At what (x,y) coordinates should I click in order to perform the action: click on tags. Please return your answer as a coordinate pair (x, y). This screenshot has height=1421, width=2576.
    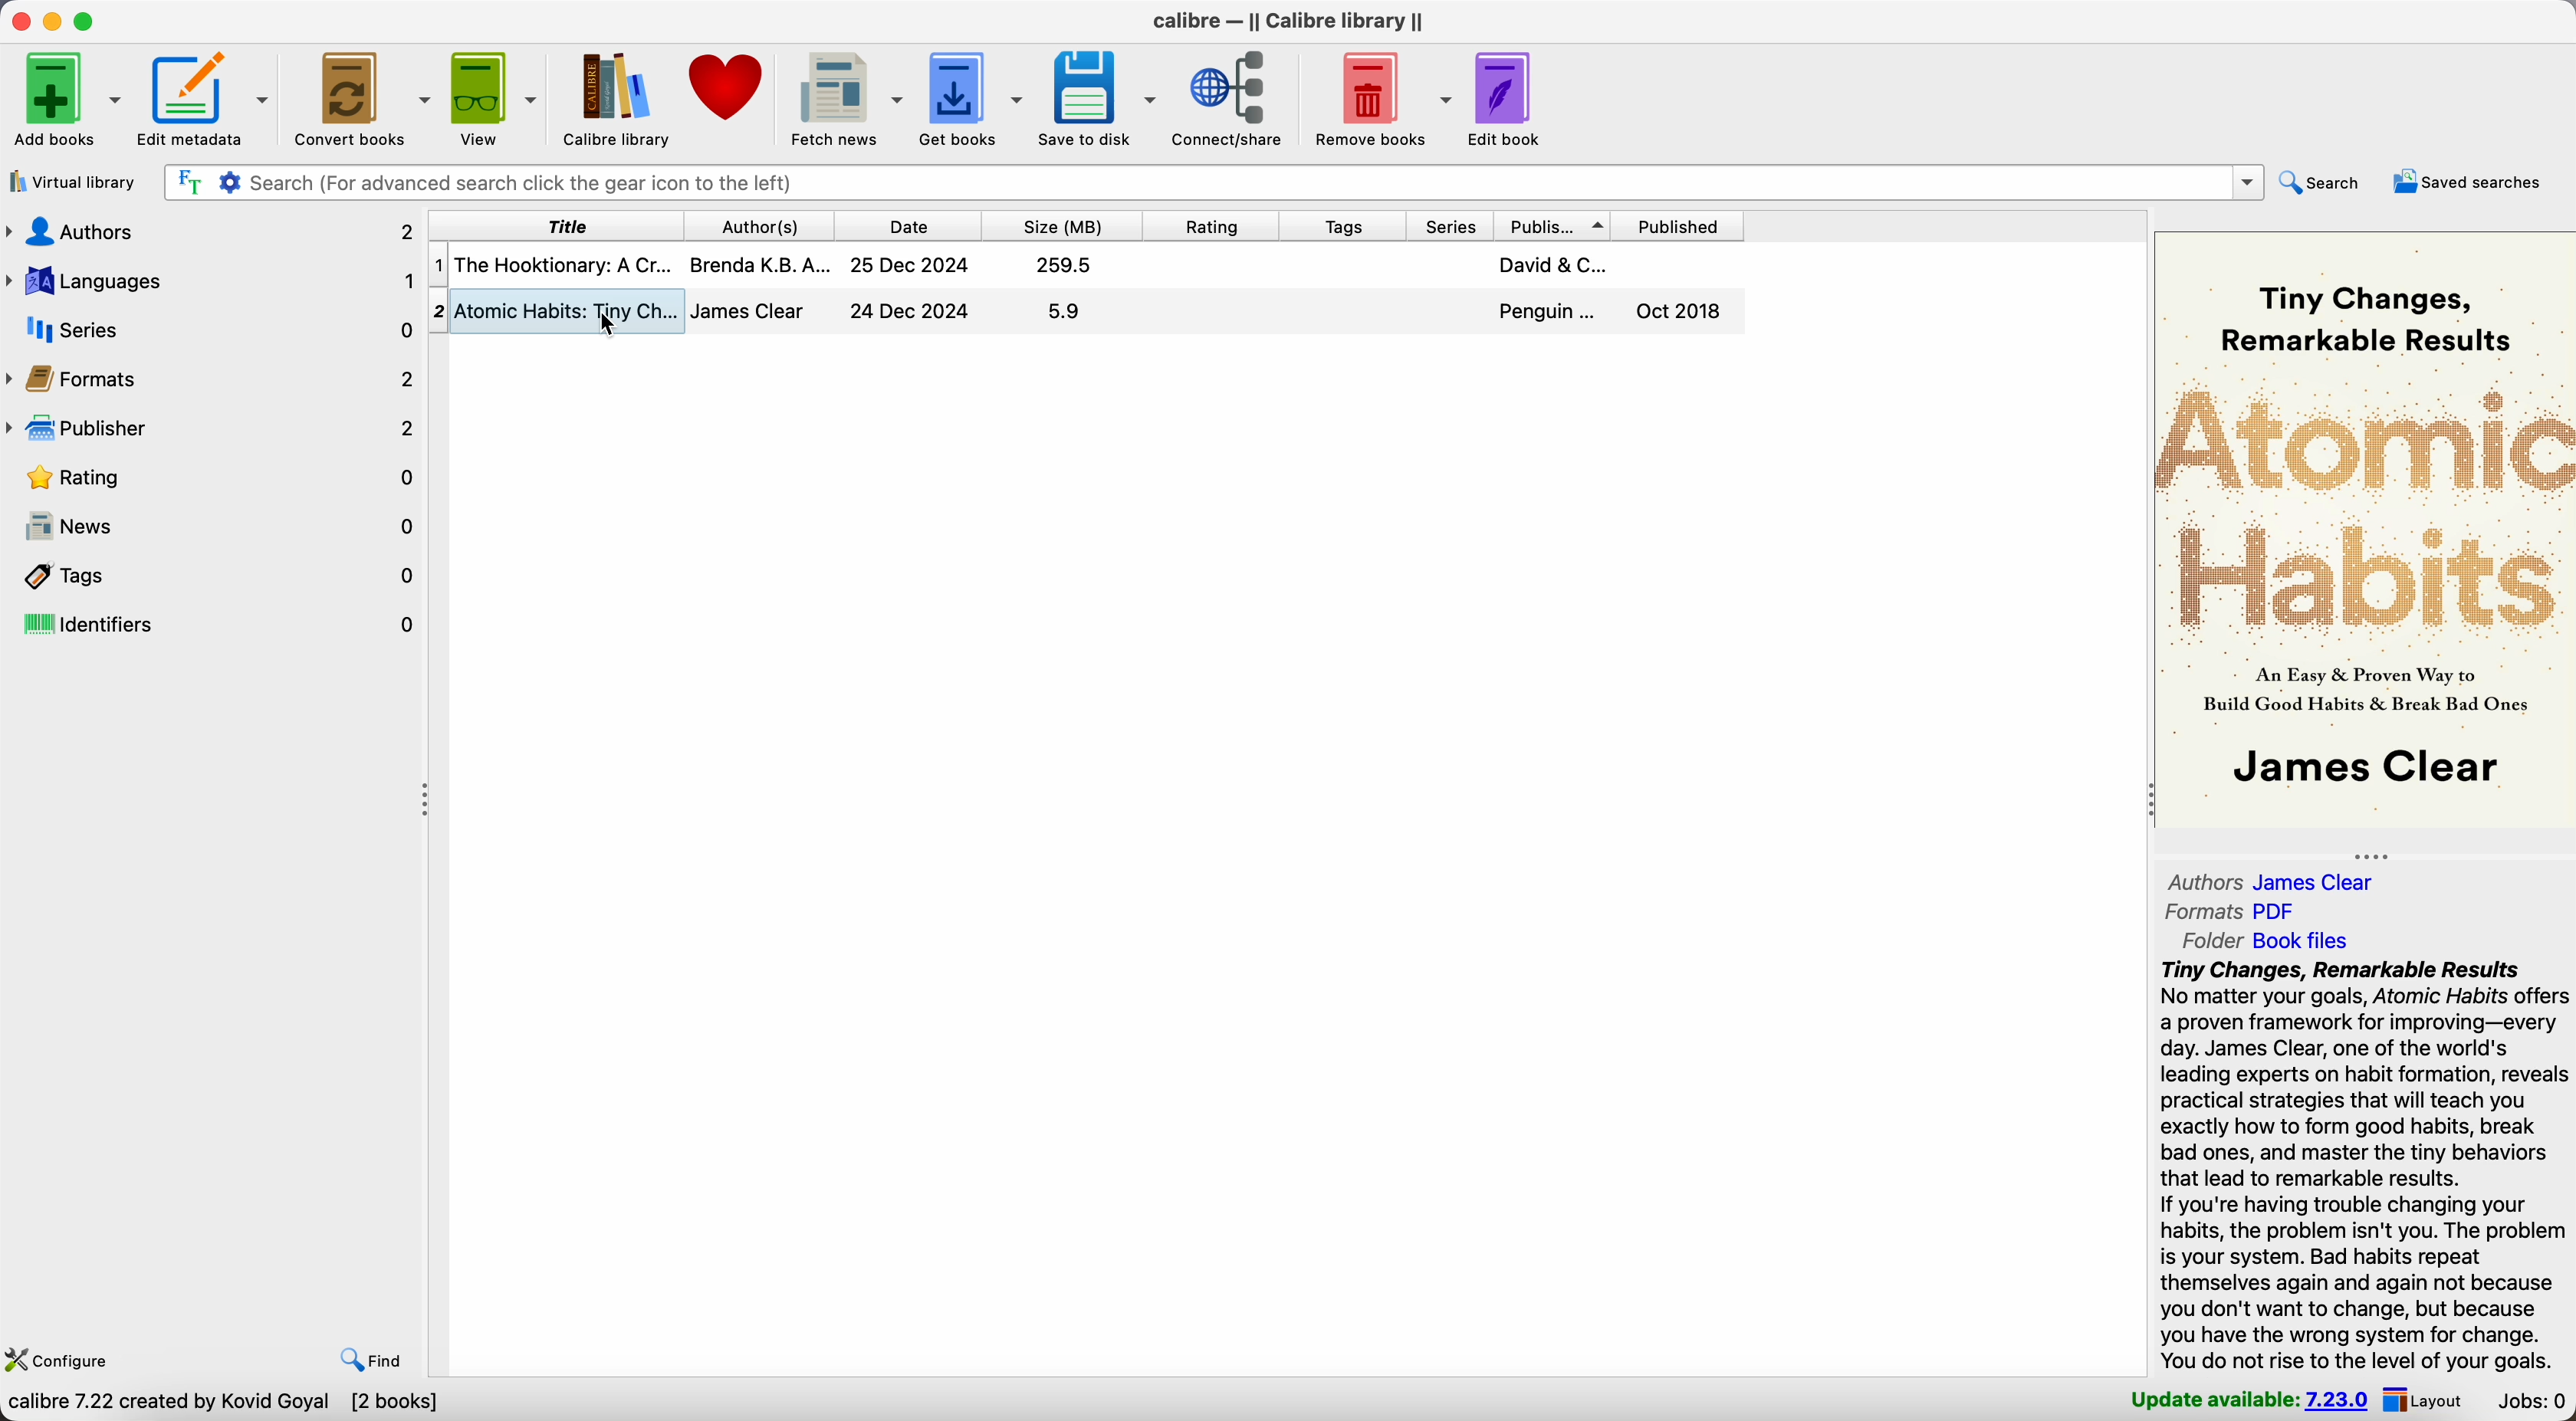
    Looking at the image, I should click on (1338, 224).